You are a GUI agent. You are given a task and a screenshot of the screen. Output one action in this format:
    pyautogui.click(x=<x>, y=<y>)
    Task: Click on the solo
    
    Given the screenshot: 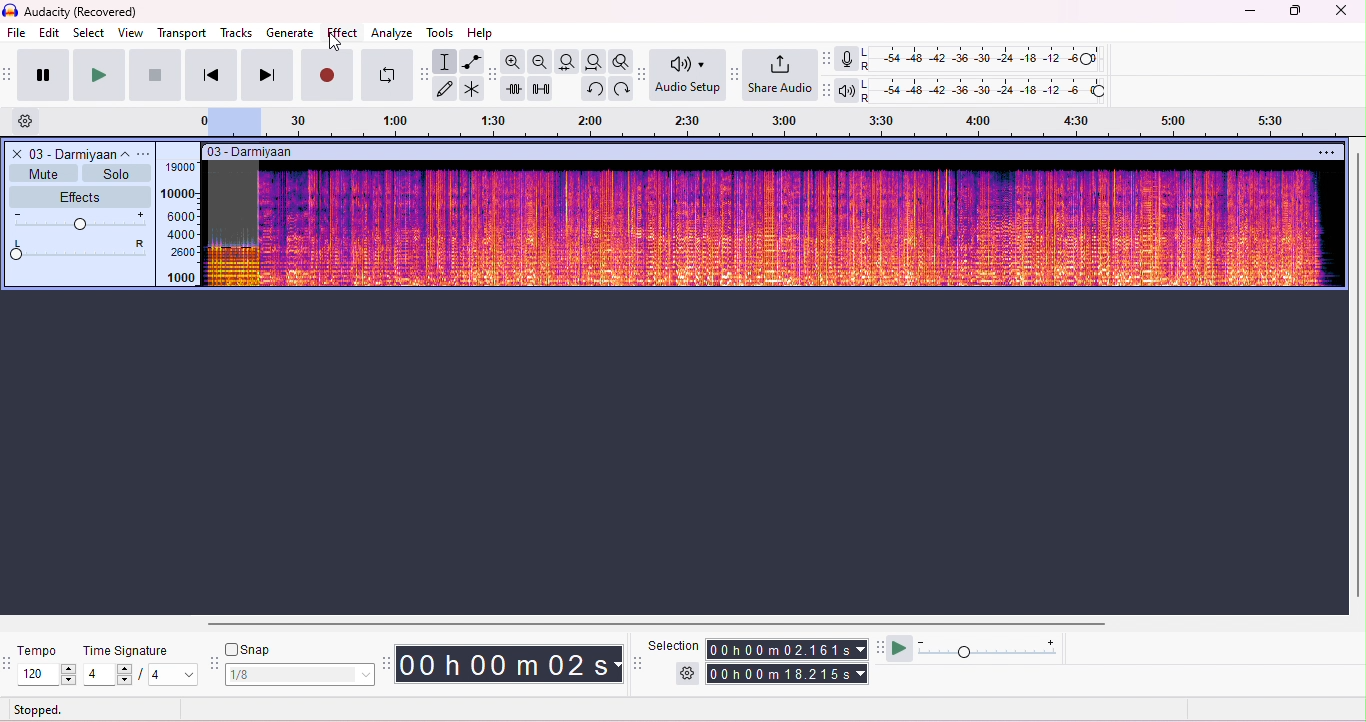 What is the action you would take?
    pyautogui.click(x=116, y=173)
    